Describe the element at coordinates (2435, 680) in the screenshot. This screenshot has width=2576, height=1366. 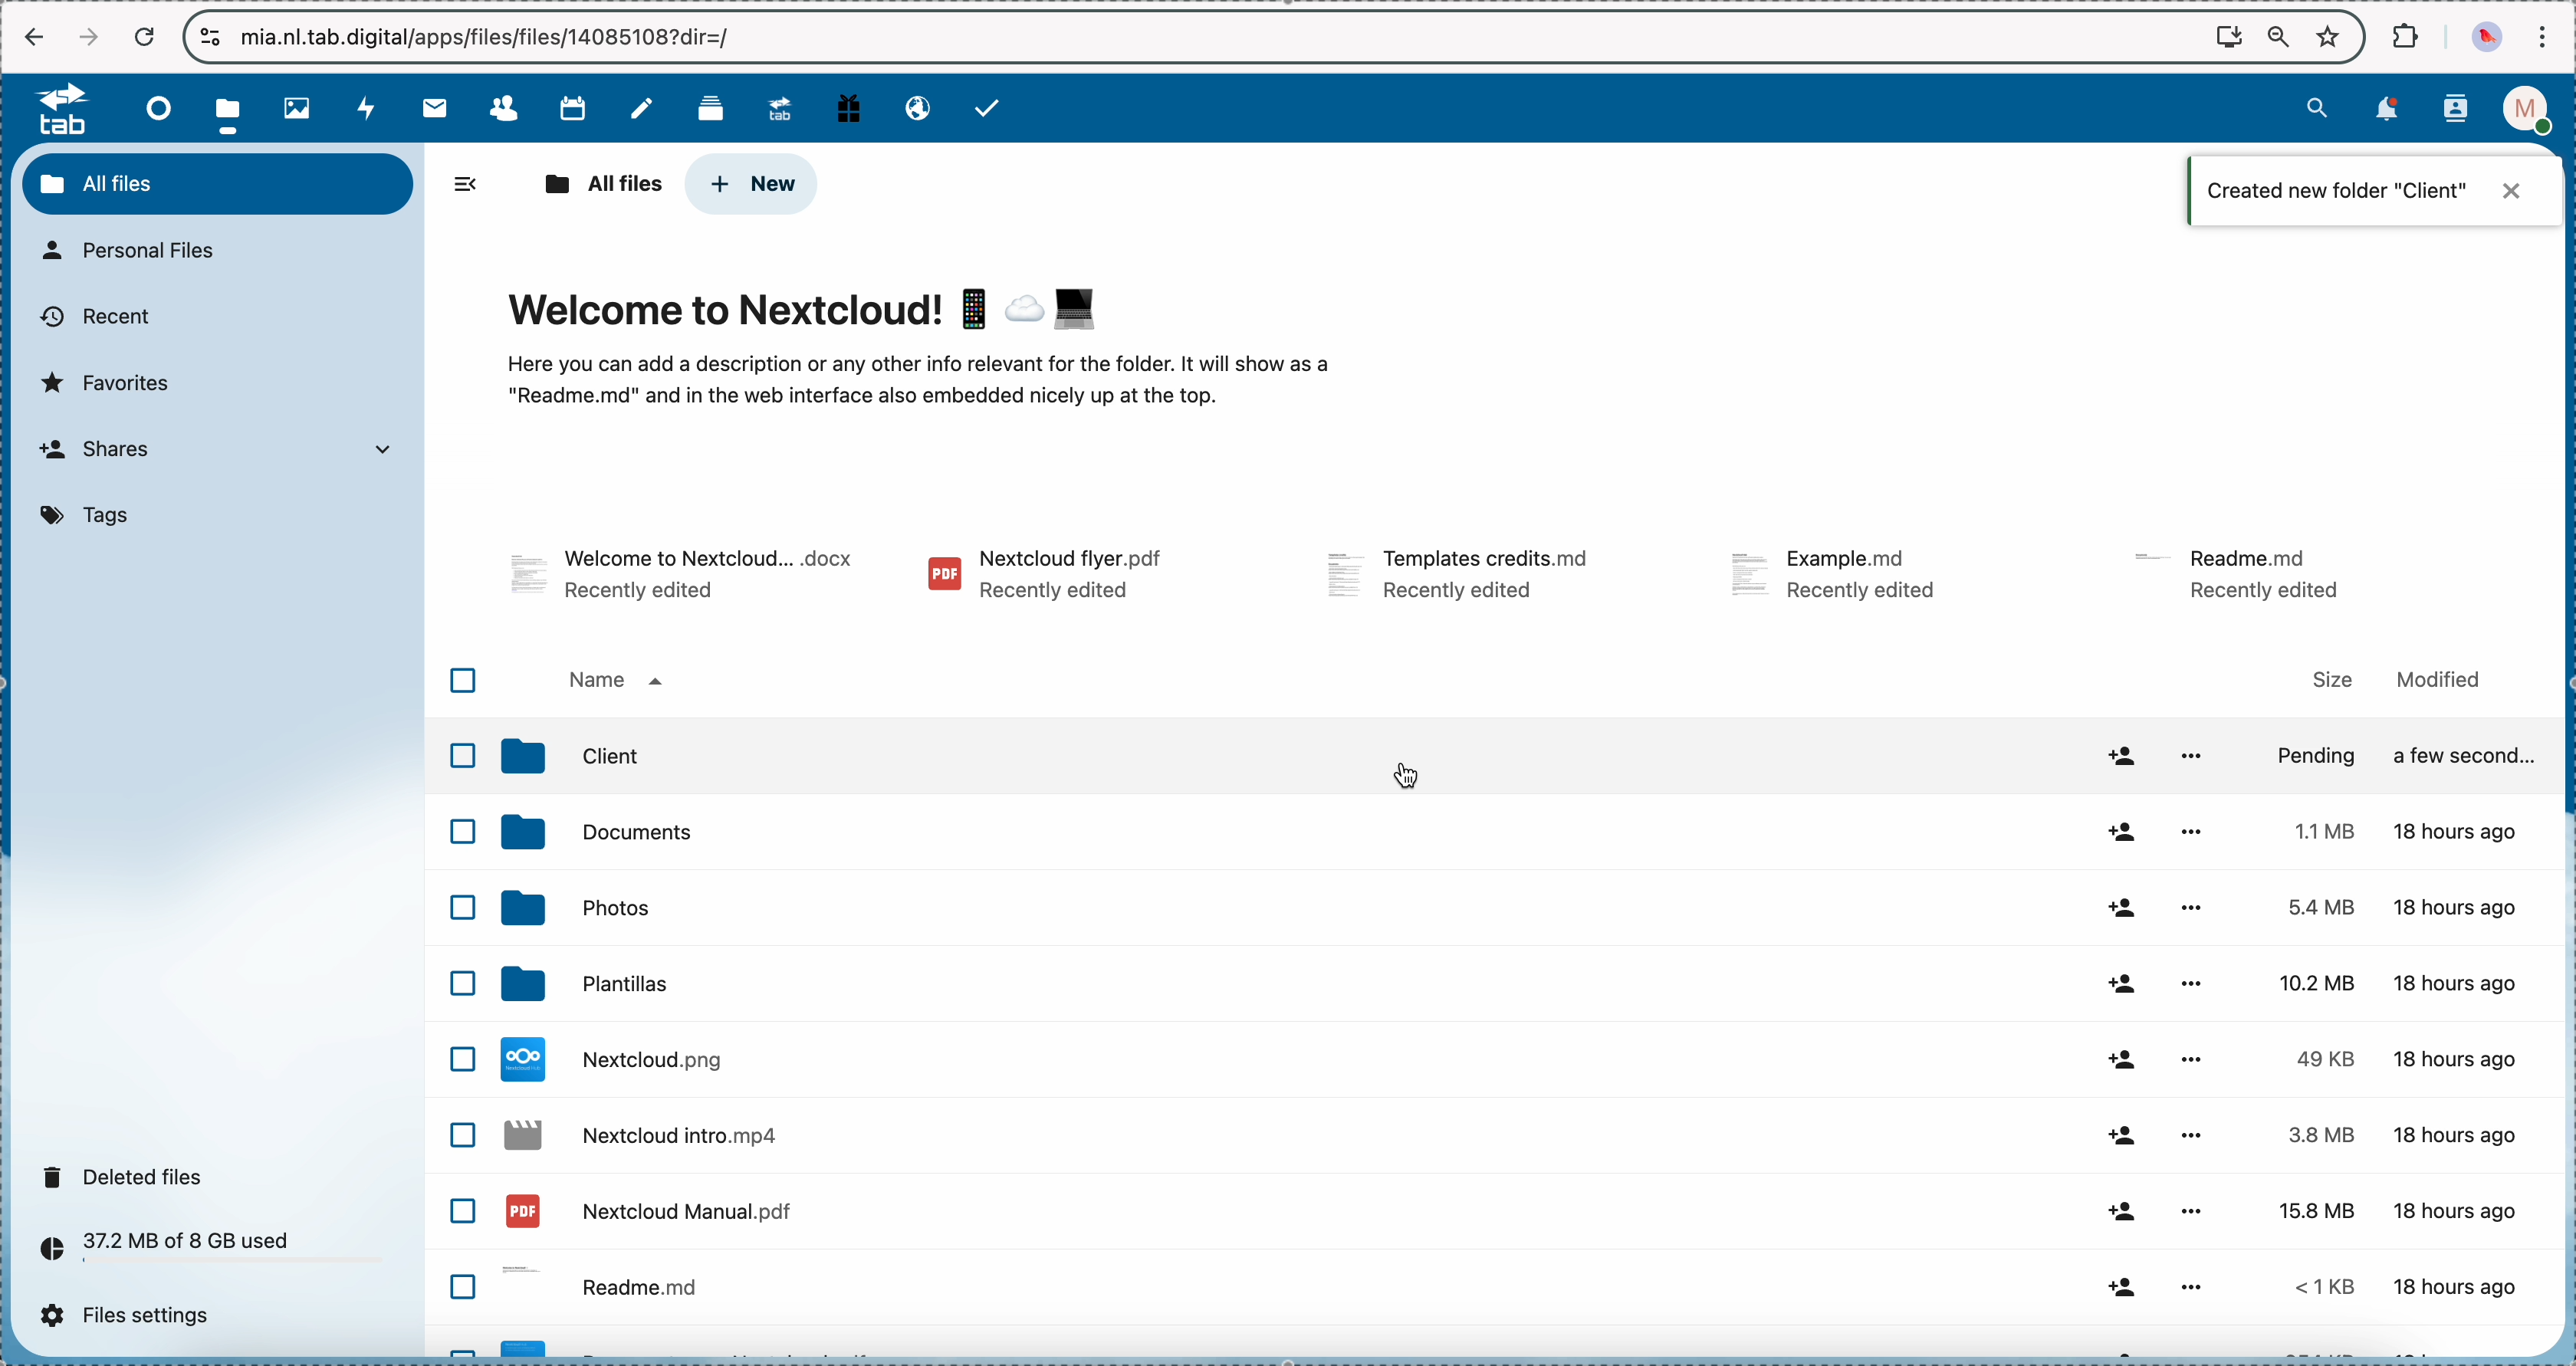
I see `modified` at that location.